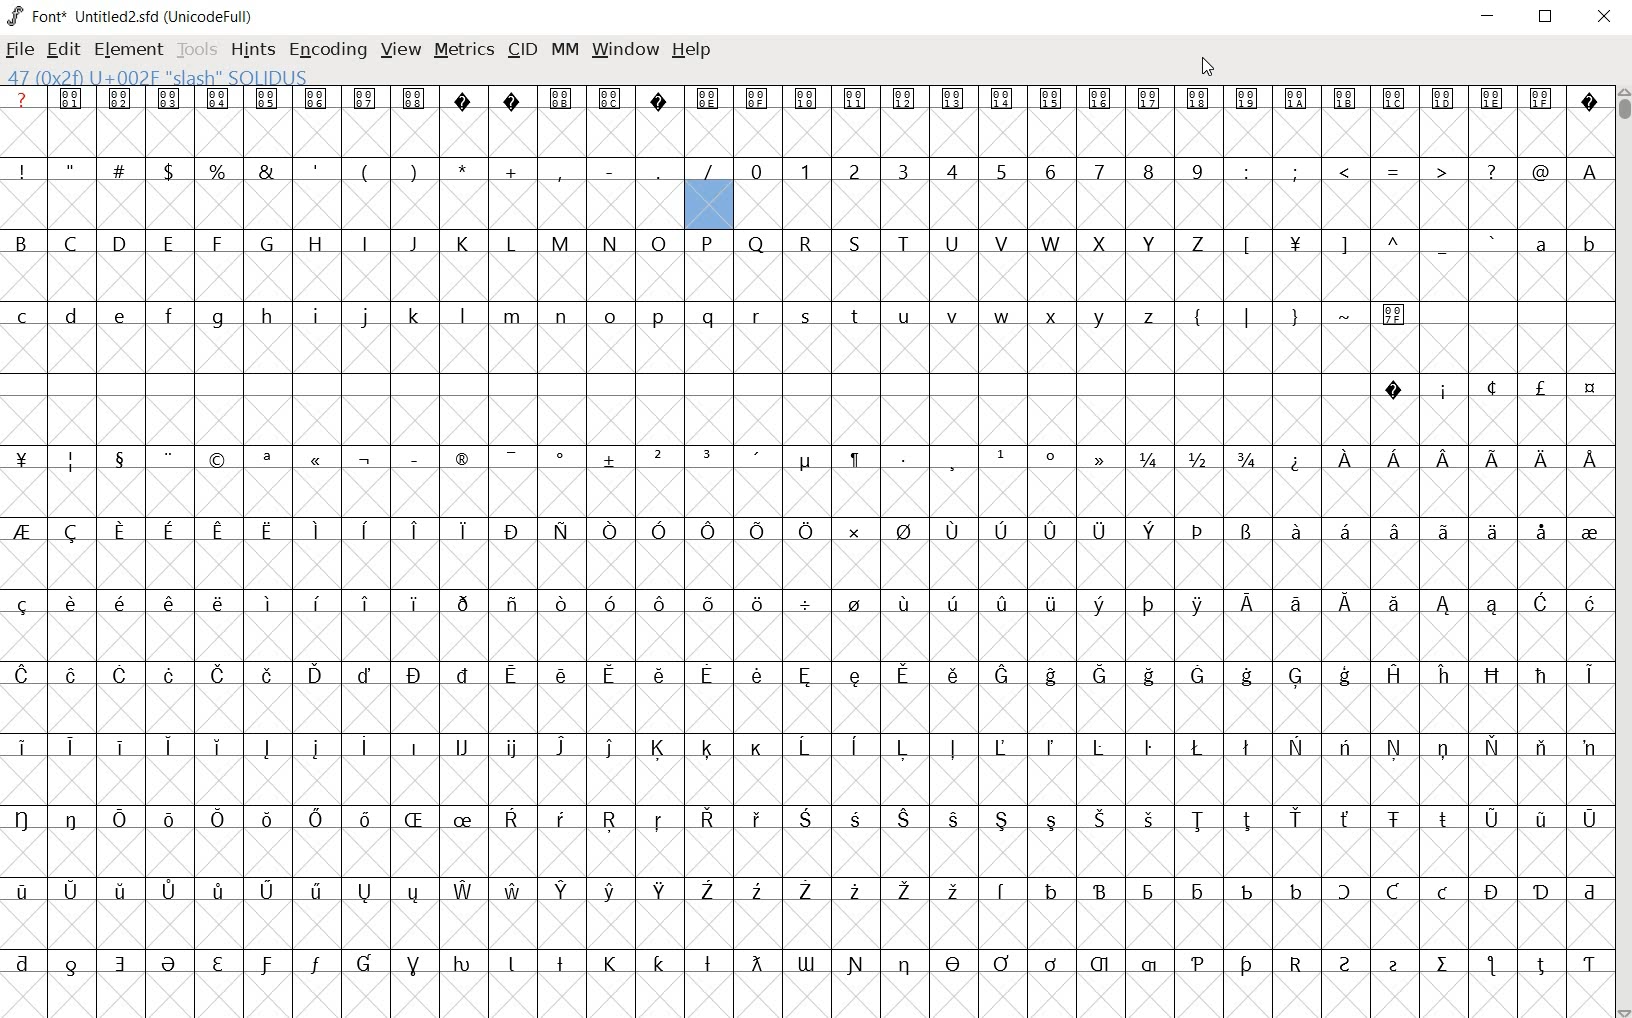 Image resolution: width=1632 pixels, height=1018 pixels. Describe the element at coordinates (130, 15) in the screenshot. I see `FONT* UNTITLED2.SFD (UNICODEFULL)` at that location.